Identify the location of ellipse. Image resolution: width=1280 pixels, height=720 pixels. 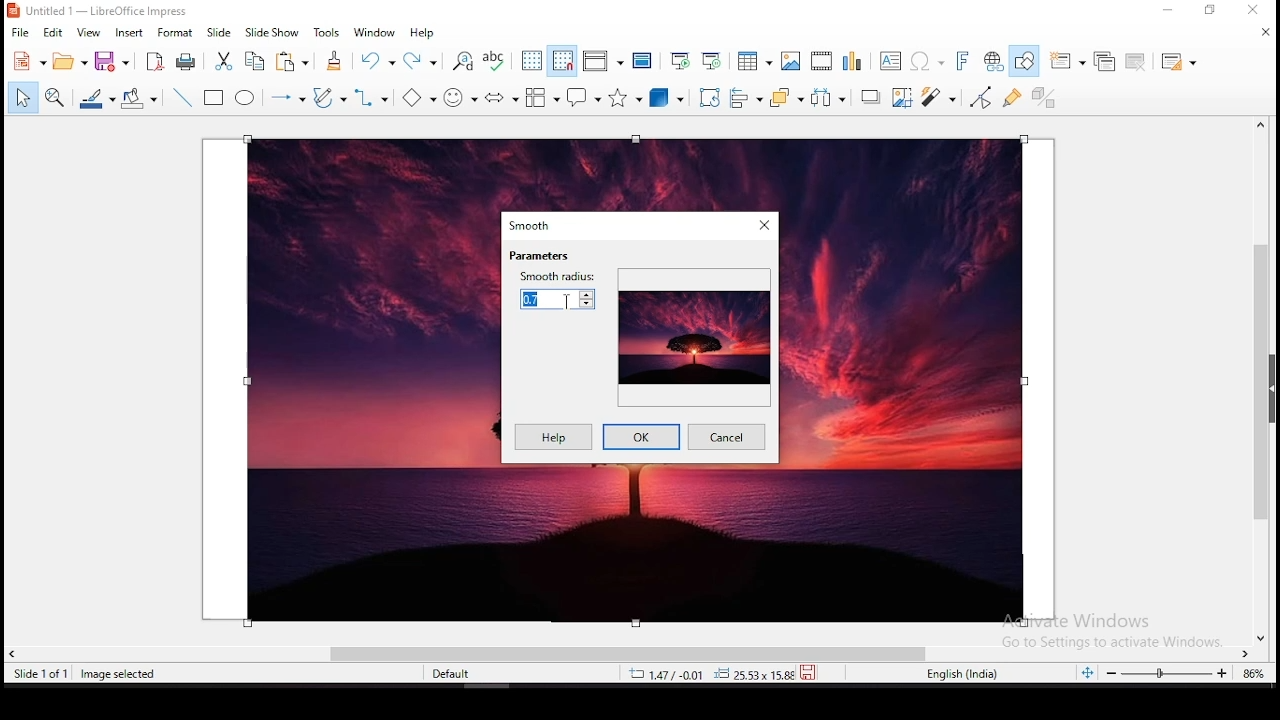
(246, 98).